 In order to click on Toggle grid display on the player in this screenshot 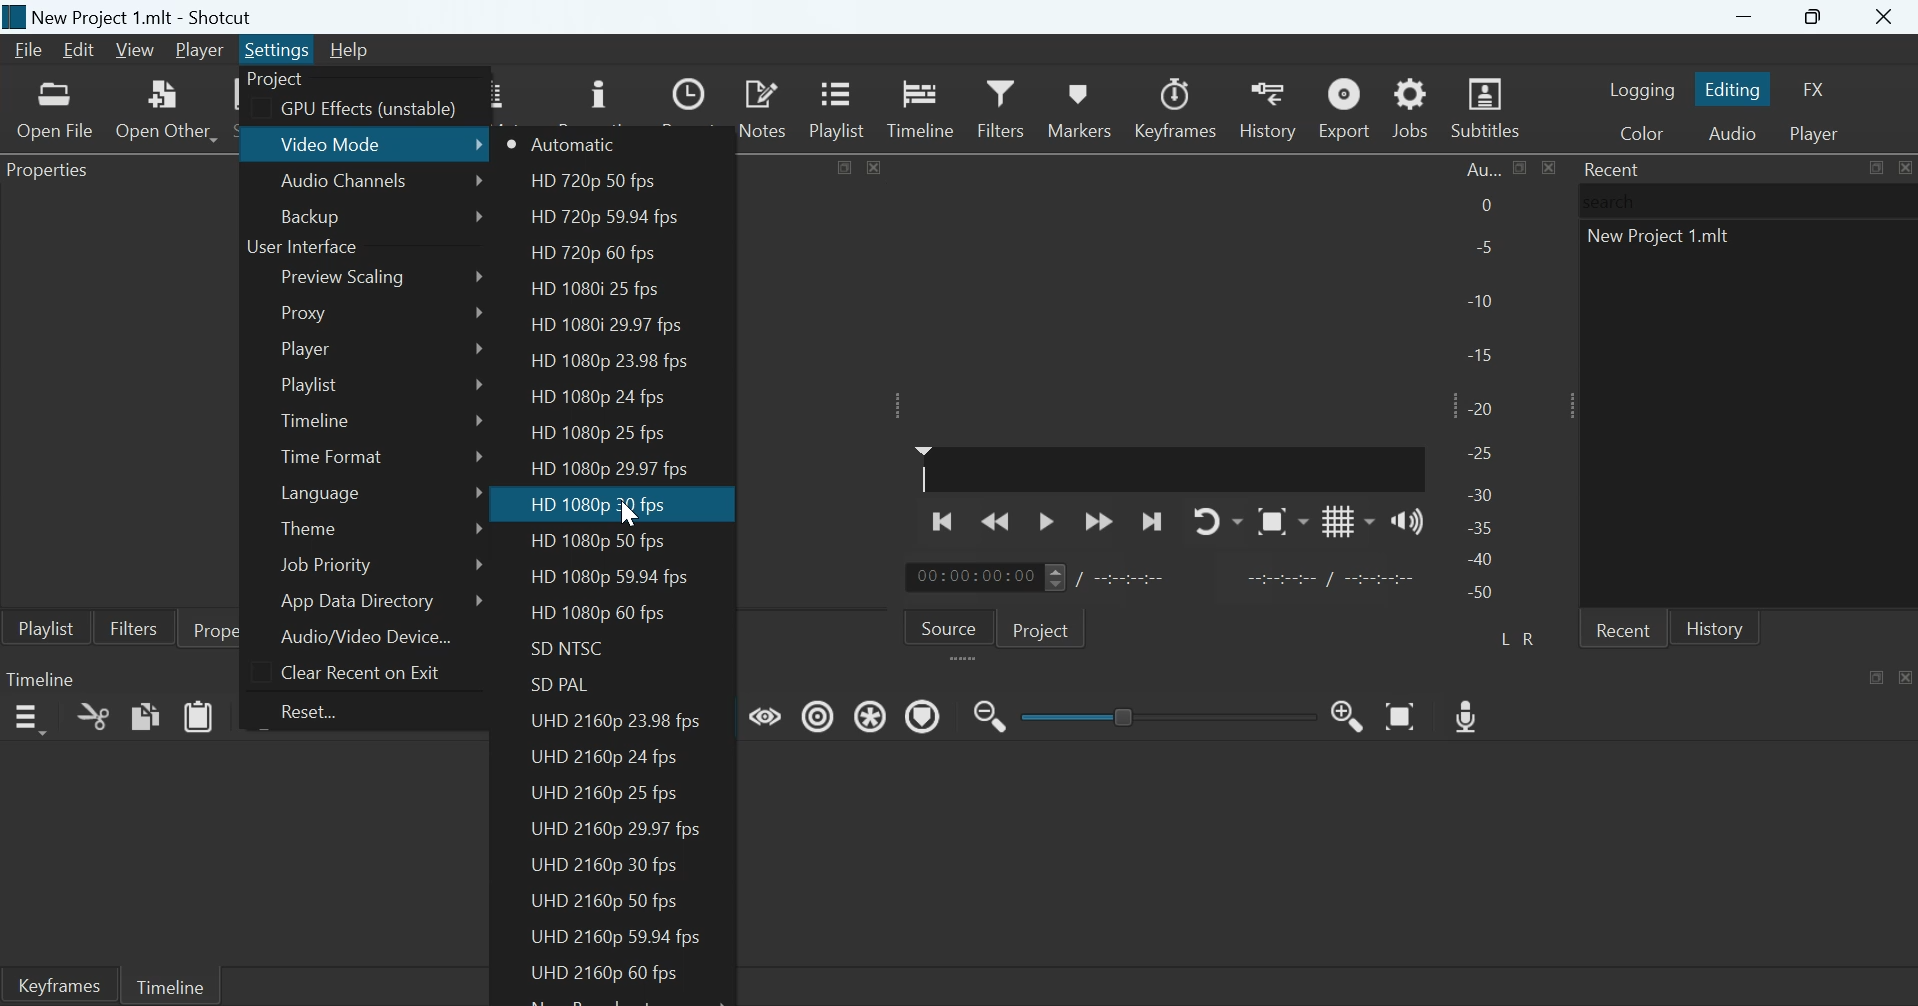, I will do `click(1349, 520)`.